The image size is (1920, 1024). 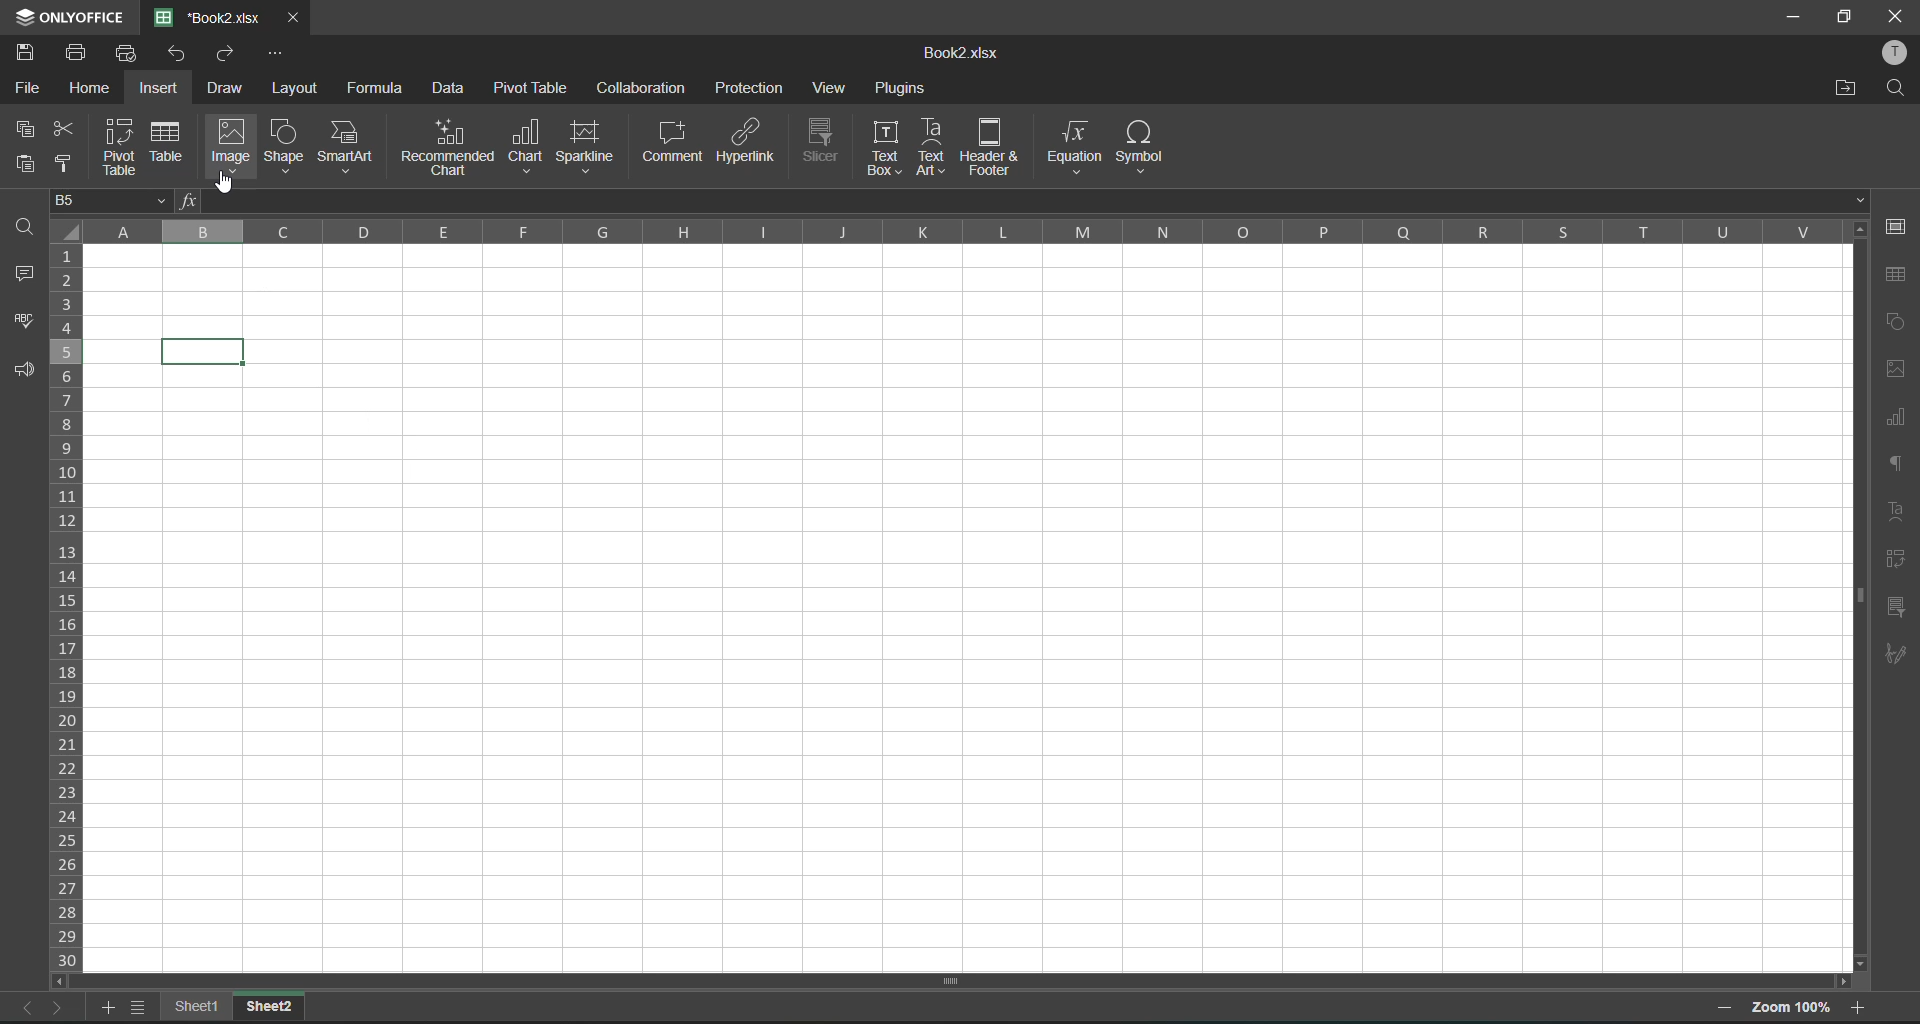 What do you see at coordinates (1843, 19) in the screenshot?
I see `maximize` at bounding box center [1843, 19].